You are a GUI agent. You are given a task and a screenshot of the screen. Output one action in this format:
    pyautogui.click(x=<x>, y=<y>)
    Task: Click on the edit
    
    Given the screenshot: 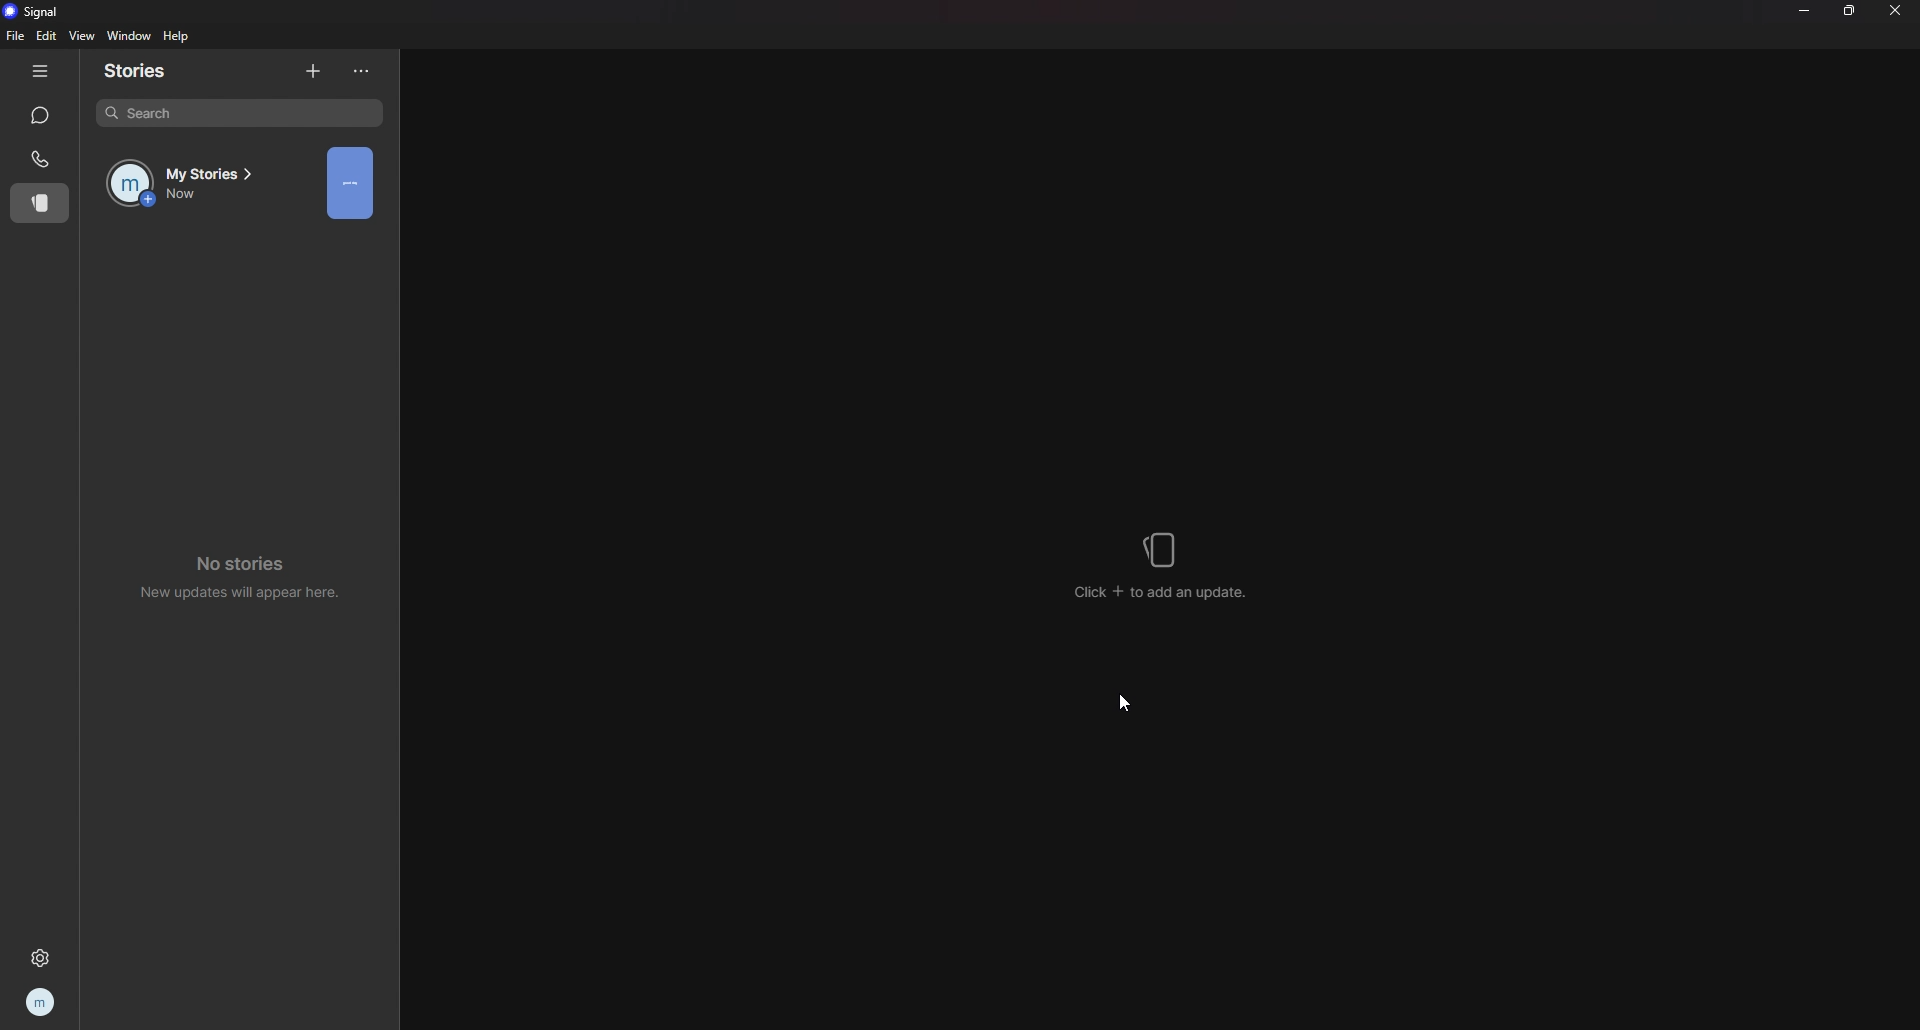 What is the action you would take?
    pyautogui.click(x=47, y=36)
    